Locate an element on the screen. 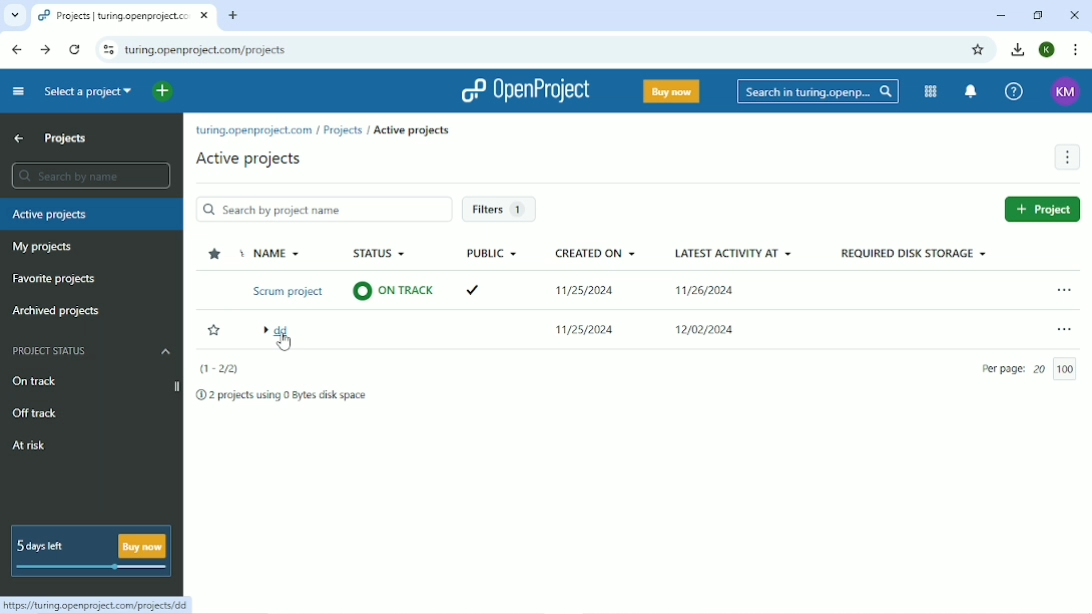 The height and width of the screenshot is (614, 1092). Buy now is located at coordinates (673, 91).